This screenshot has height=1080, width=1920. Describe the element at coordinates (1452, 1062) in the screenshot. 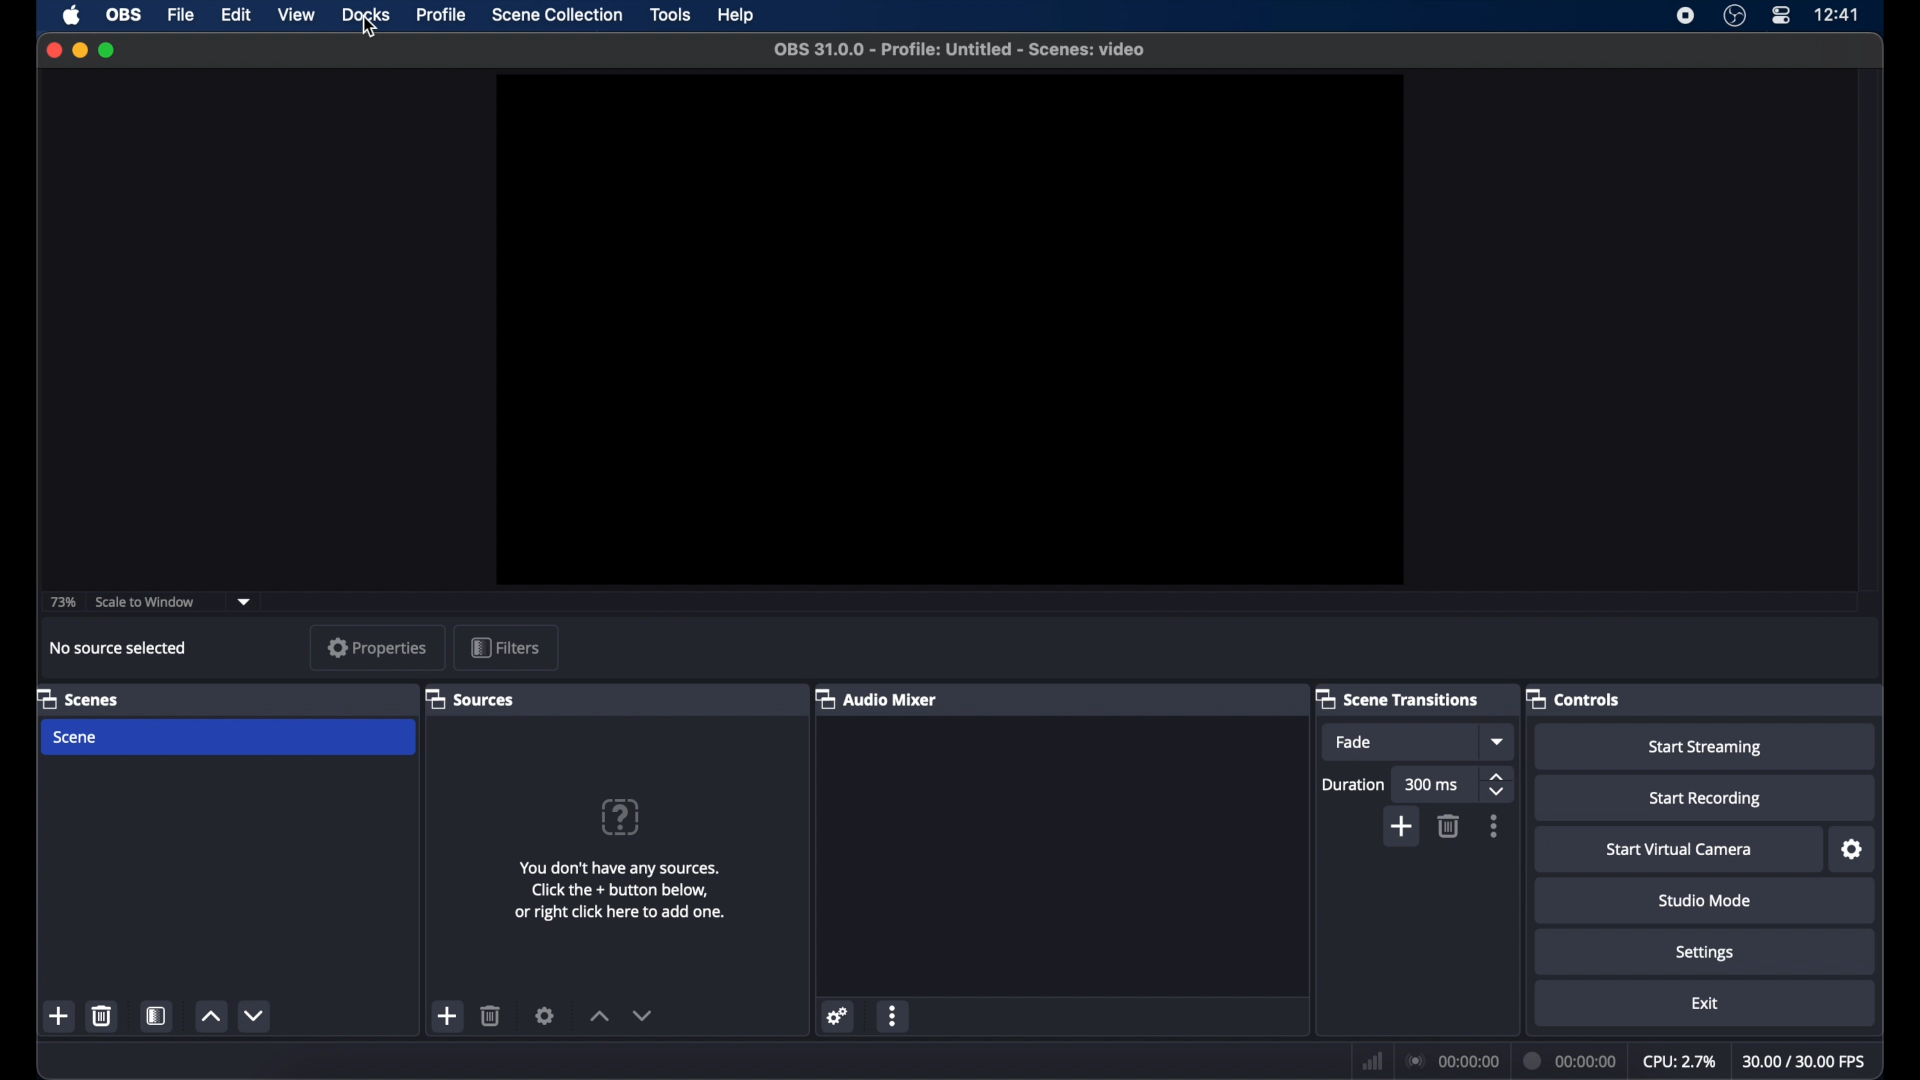

I see `00:00:00` at that location.